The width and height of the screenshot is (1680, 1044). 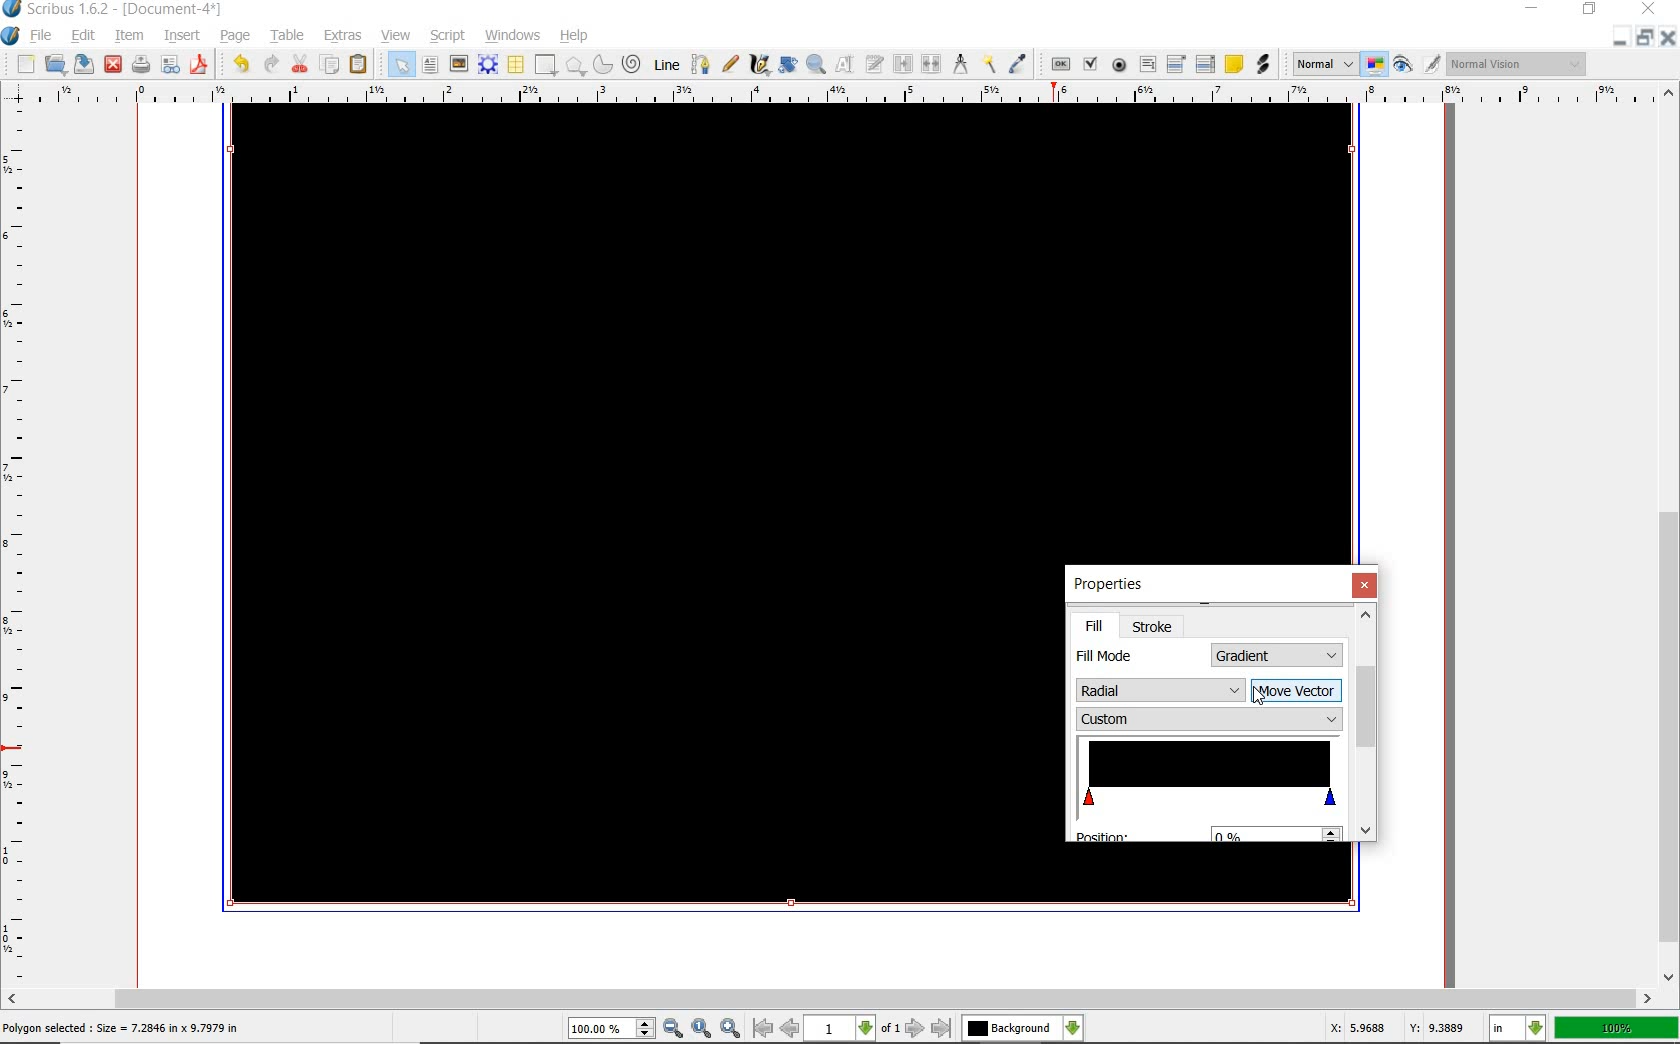 What do you see at coordinates (1533, 9) in the screenshot?
I see `minimize` at bounding box center [1533, 9].